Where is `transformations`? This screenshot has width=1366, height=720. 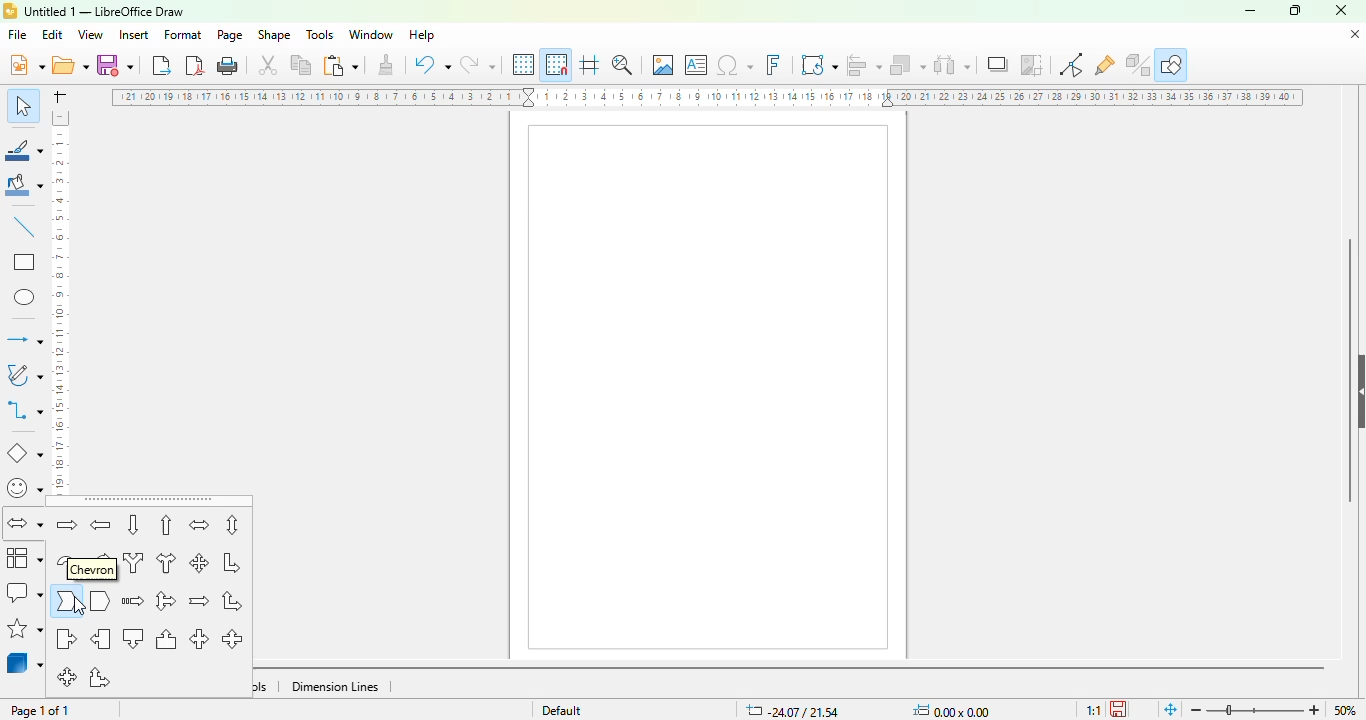
transformations is located at coordinates (819, 64).